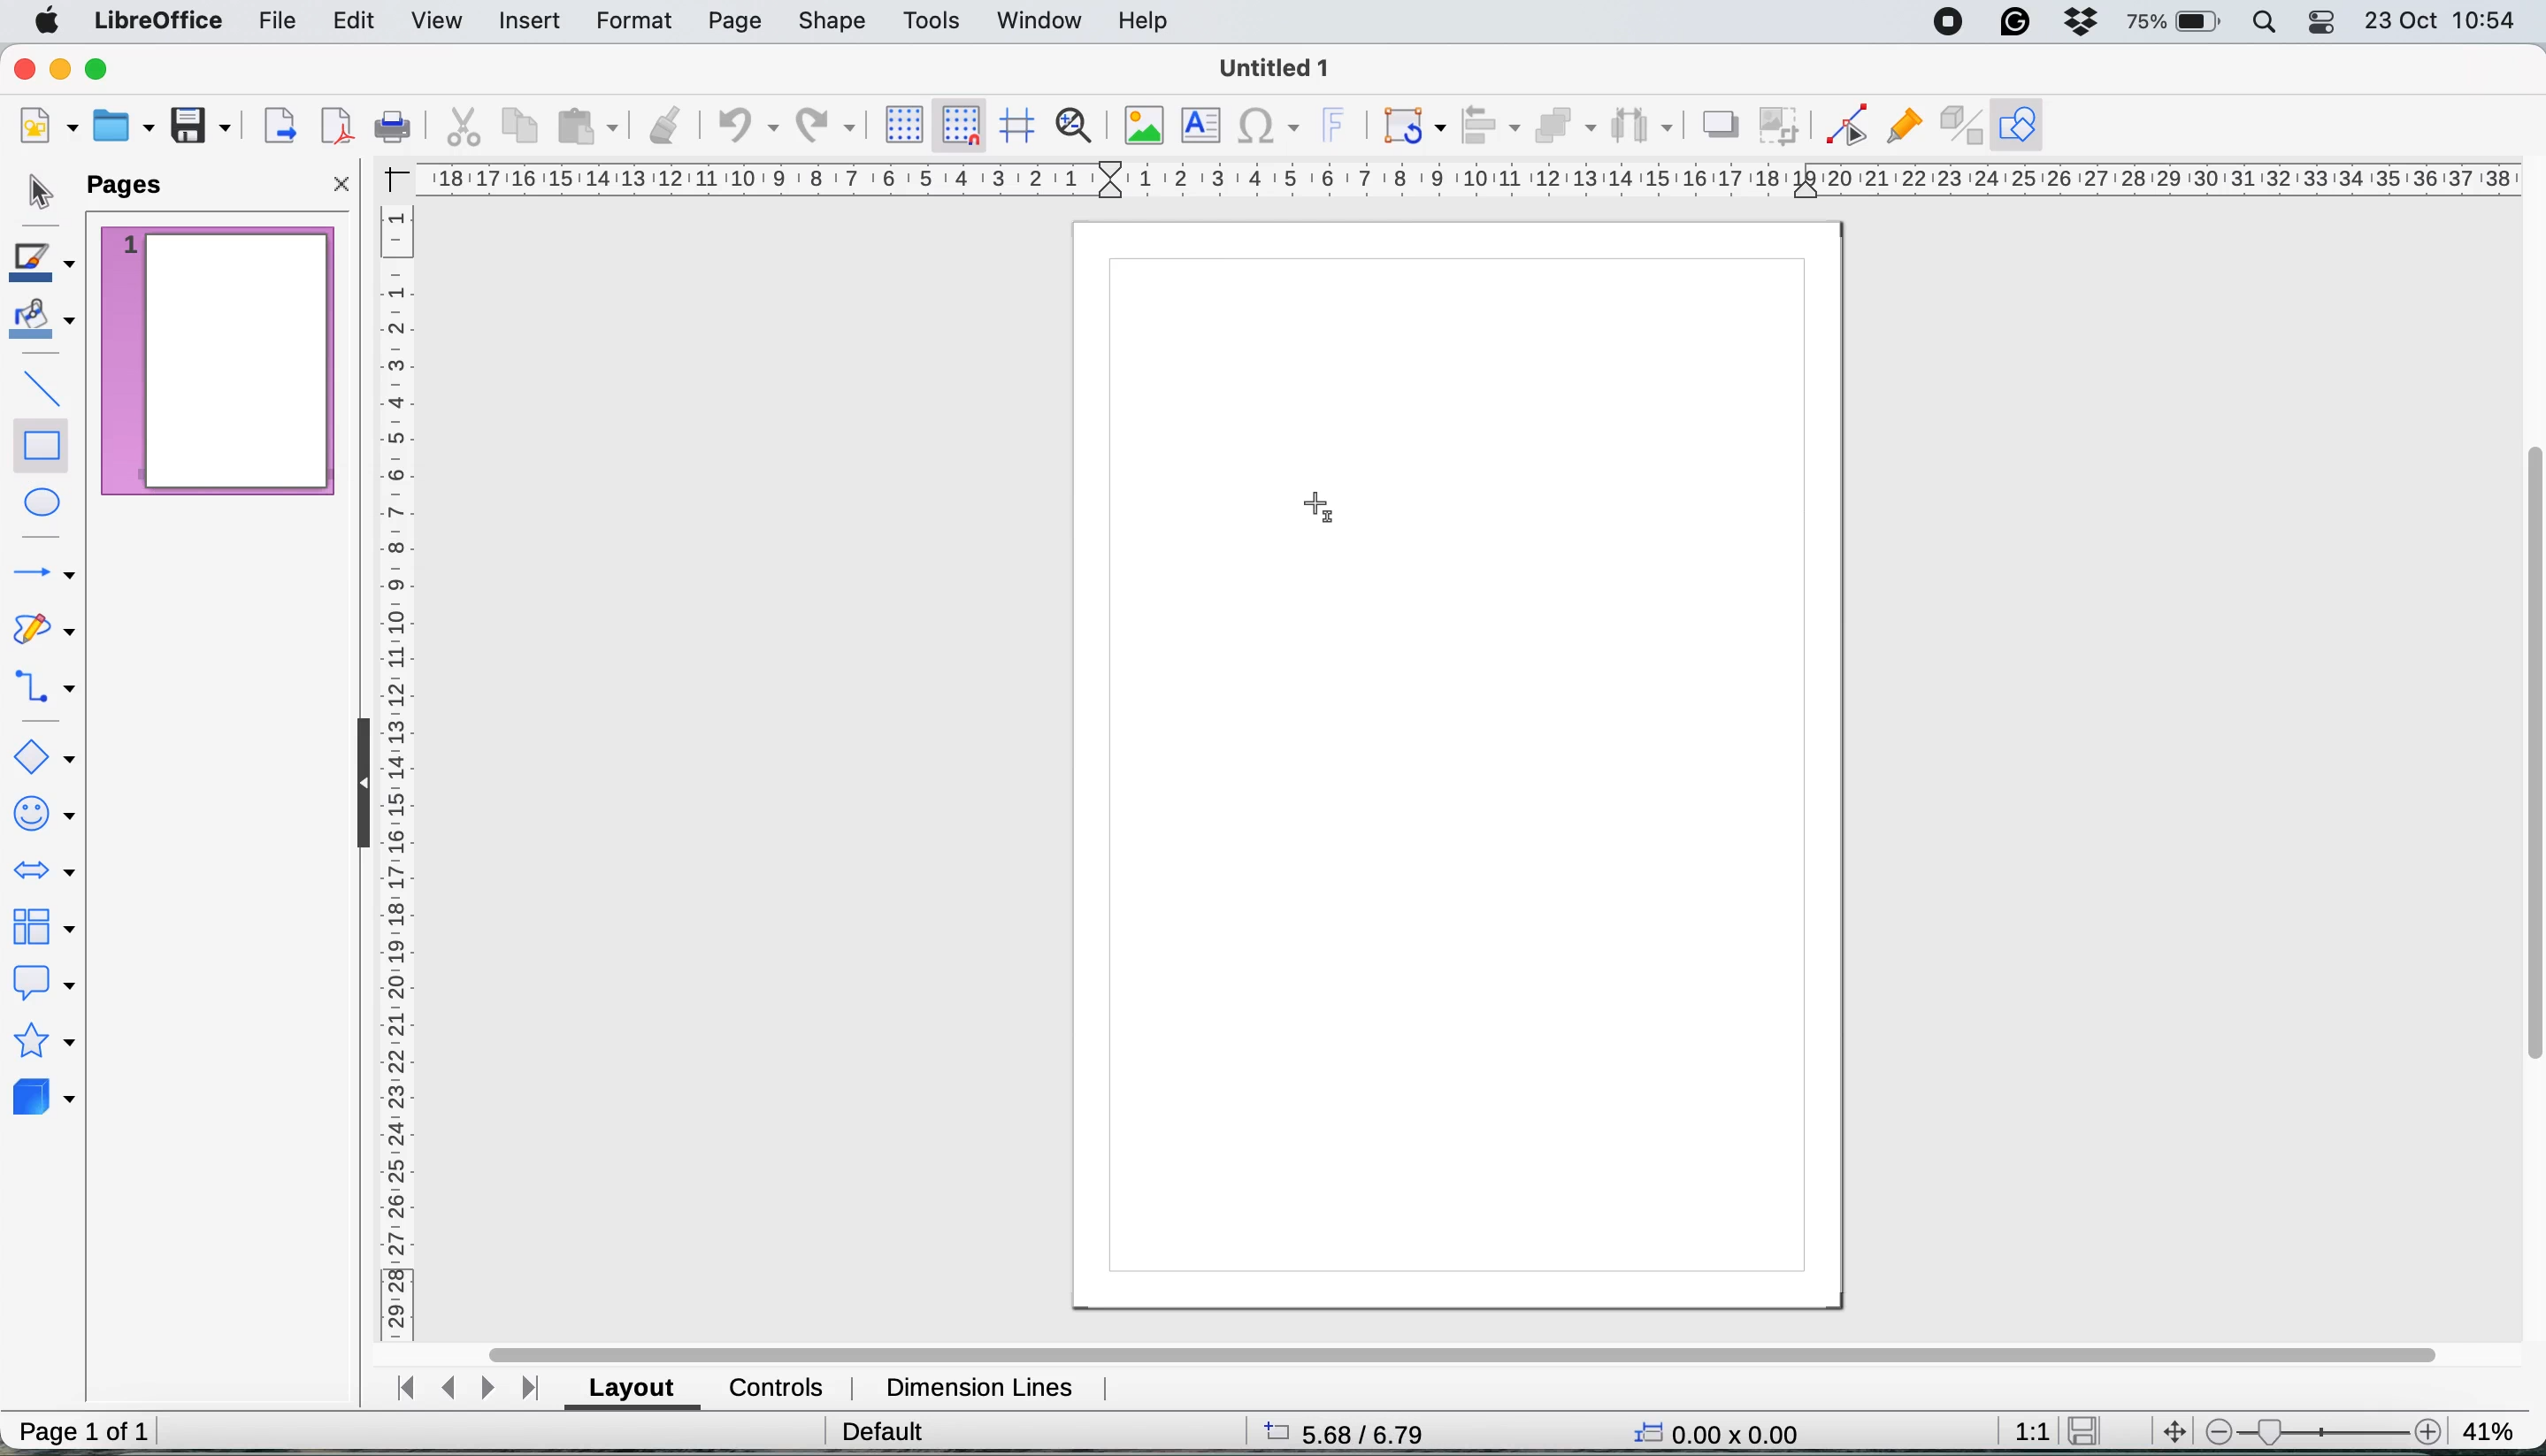  What do you see at coordinates (2324, 21) in the screenshot?
I see `control center` at bounding box center [2324, 21].